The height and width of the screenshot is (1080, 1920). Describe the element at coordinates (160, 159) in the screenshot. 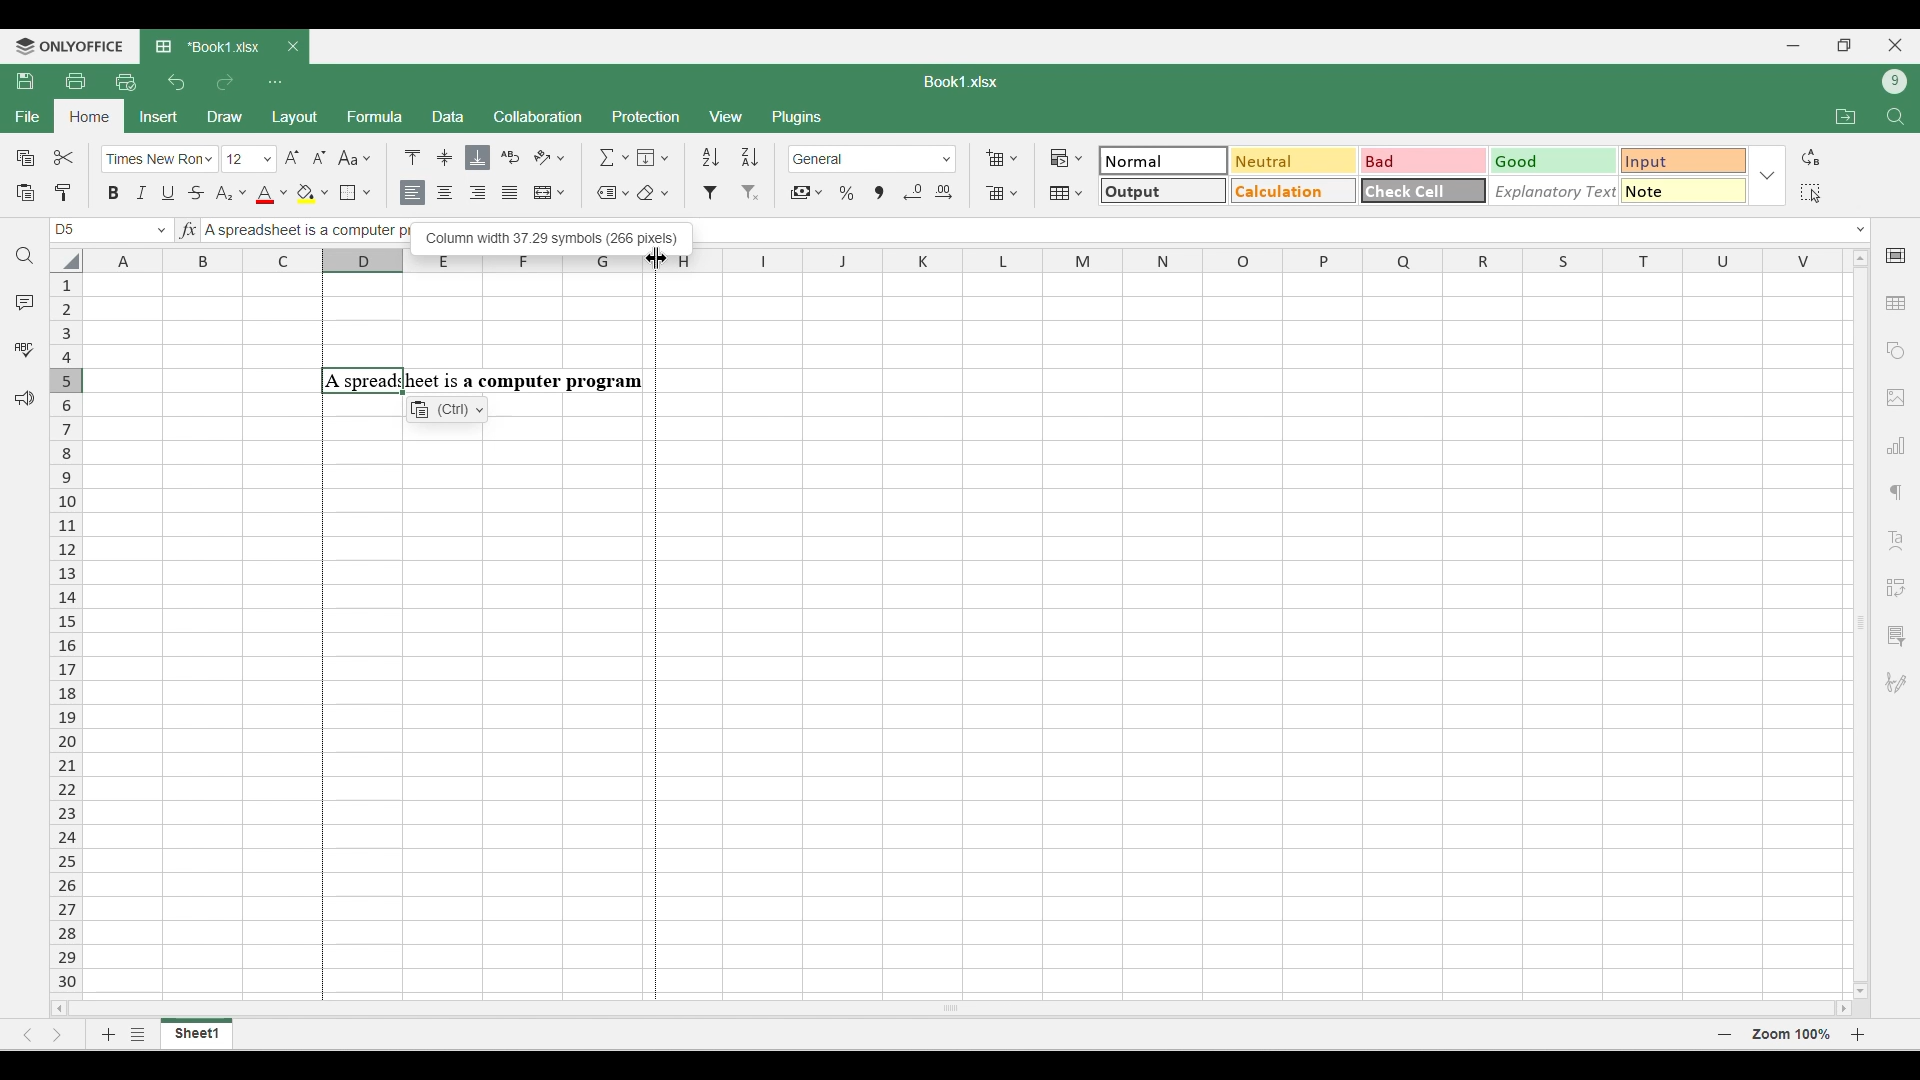

I see `Text font options` at that location.